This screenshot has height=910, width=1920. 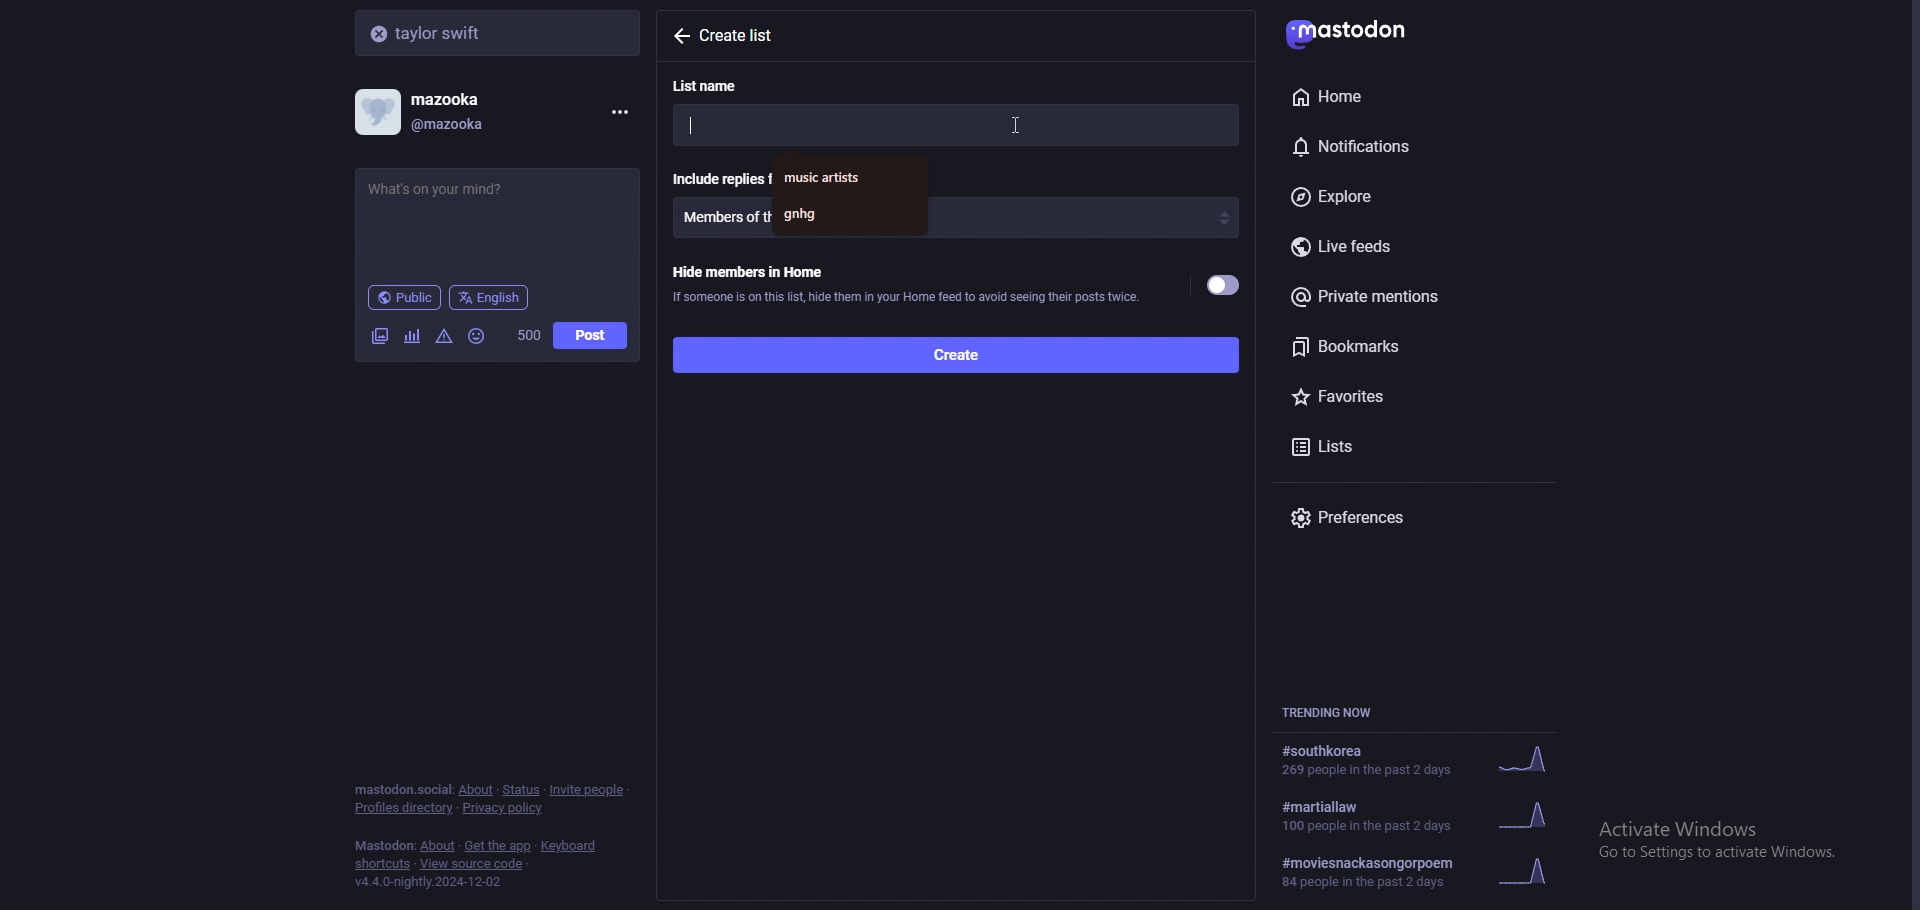 I want to click on lists, so click(x=1369, y=444).